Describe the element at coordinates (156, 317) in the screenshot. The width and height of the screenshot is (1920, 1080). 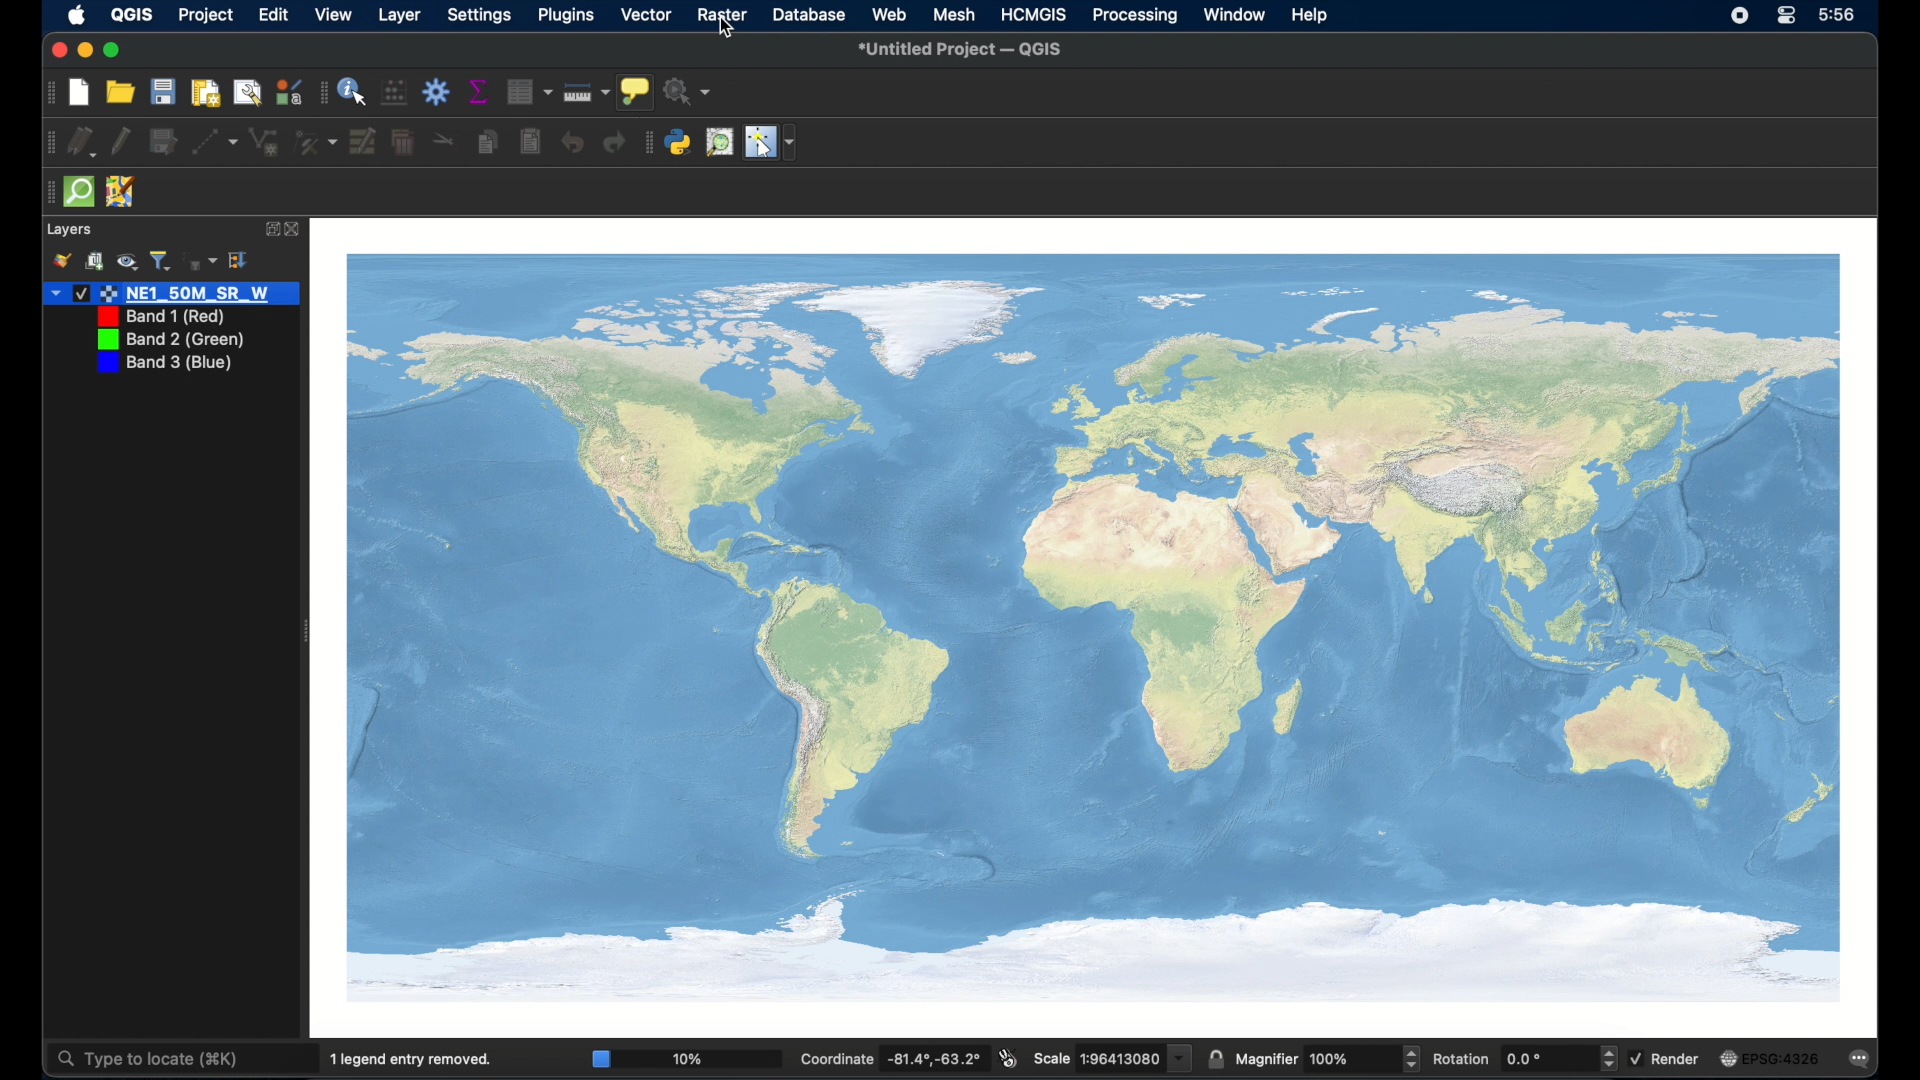
I see `layer 2` at that location.